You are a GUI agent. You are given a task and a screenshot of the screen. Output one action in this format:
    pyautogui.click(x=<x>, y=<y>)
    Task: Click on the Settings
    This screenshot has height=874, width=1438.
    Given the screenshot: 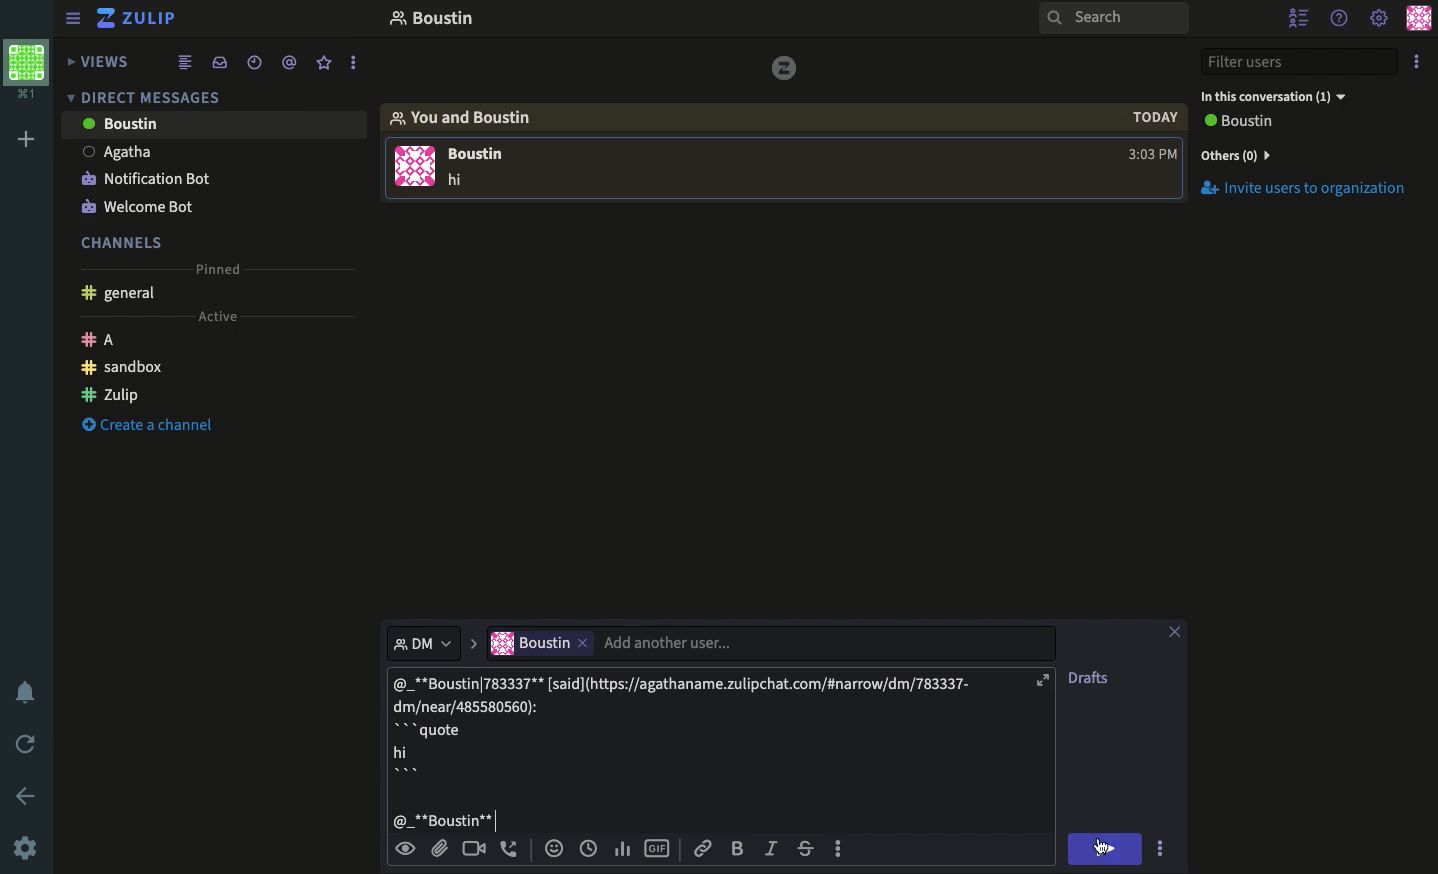 What is the action you would take?
    pyautogui.click(x=1378, y=18)
    